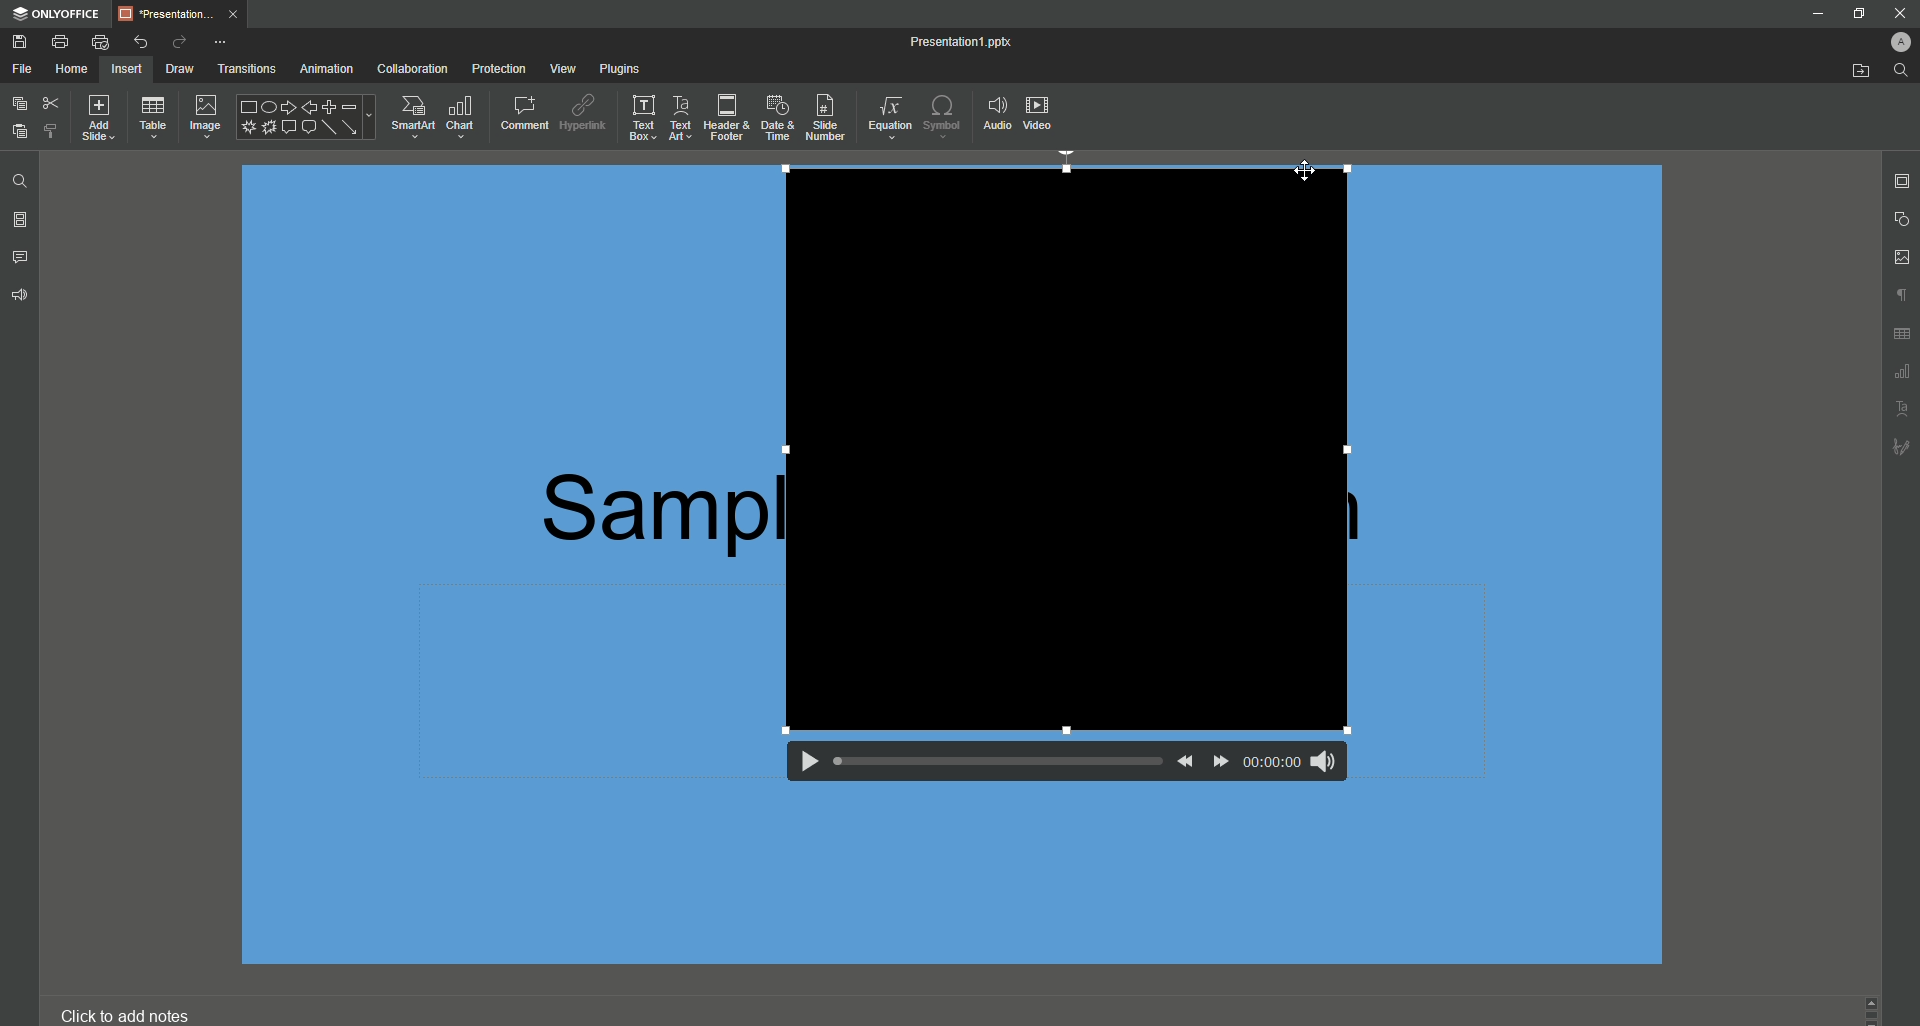 This screenshot has height=1026, width=1920. What do you see at coordinates (943, 116) in the screenshot?
I see `Symbol` at bounding box center [943, 116].